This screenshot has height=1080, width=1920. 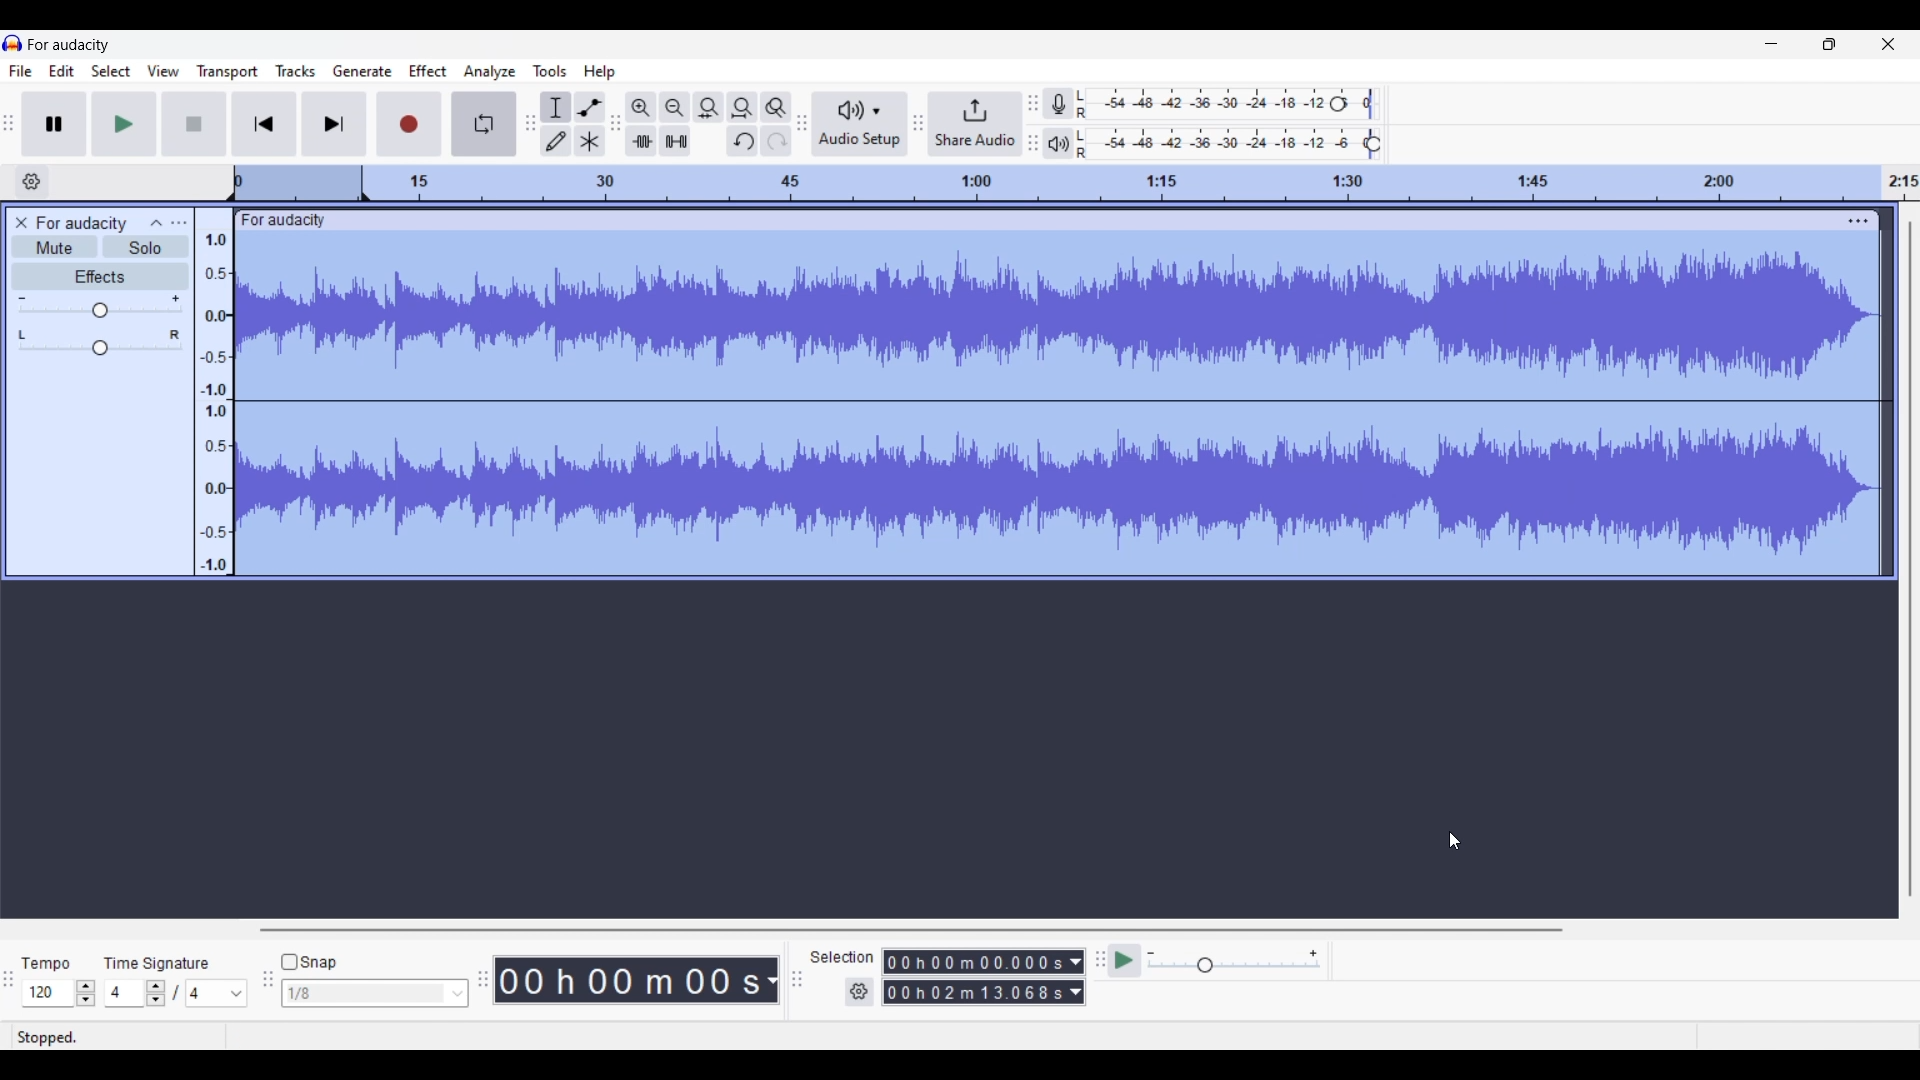 I want to click on Record/Record new track, so click(x=410, y=124).